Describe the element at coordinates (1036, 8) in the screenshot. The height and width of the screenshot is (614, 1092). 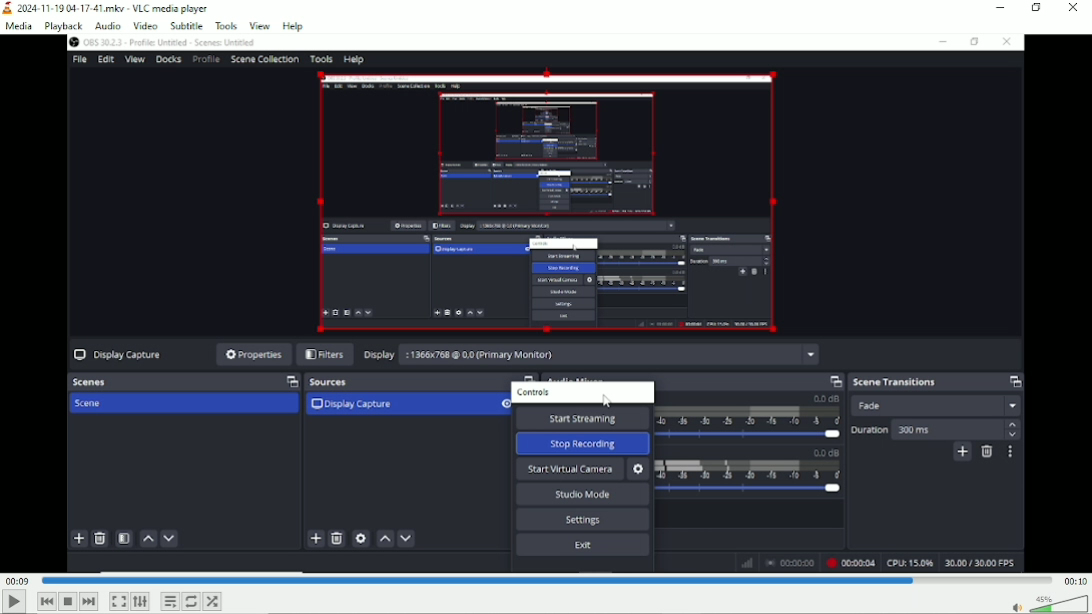
I see `restore down` at that location.